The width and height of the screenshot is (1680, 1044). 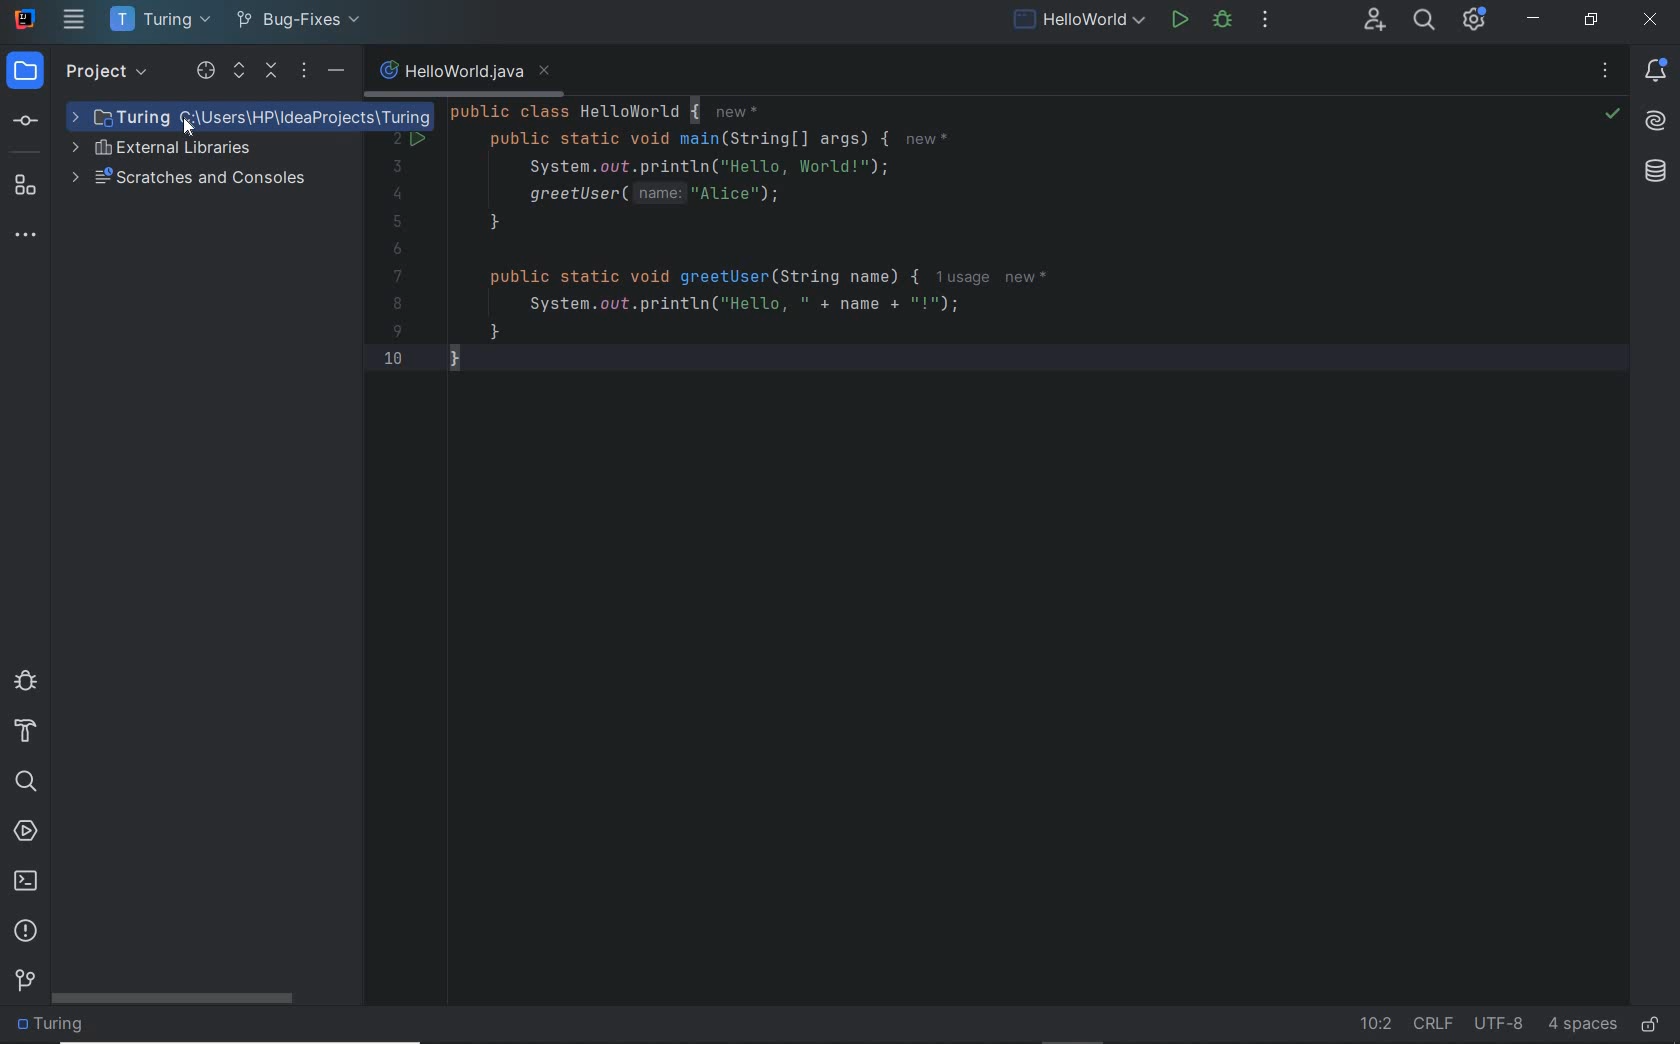 What do you see at coordinates (26, 985) in the screenshot?
I see `git` at bounding box center [26, 985].